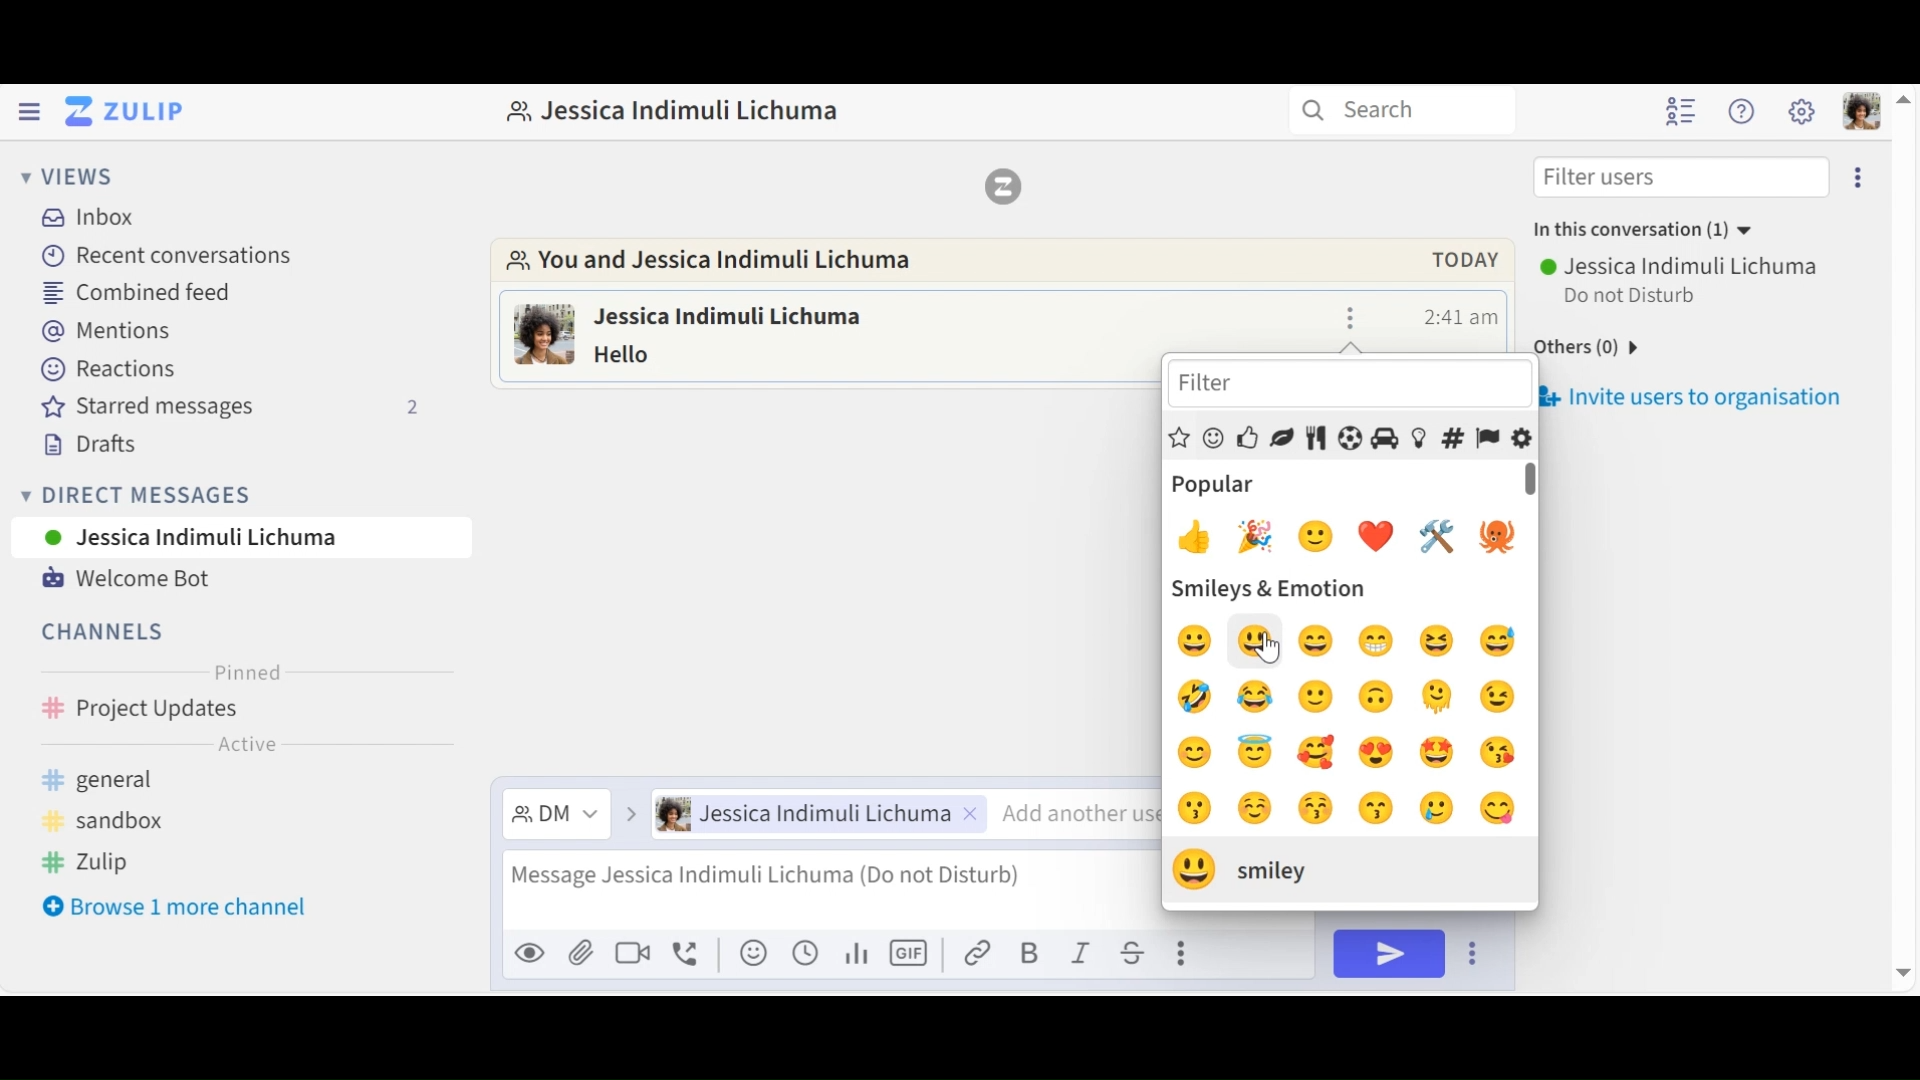  What do you see at coordinates (1319, 698) in the screenshot?
I see `smile` at bounding box center [1319, 698].